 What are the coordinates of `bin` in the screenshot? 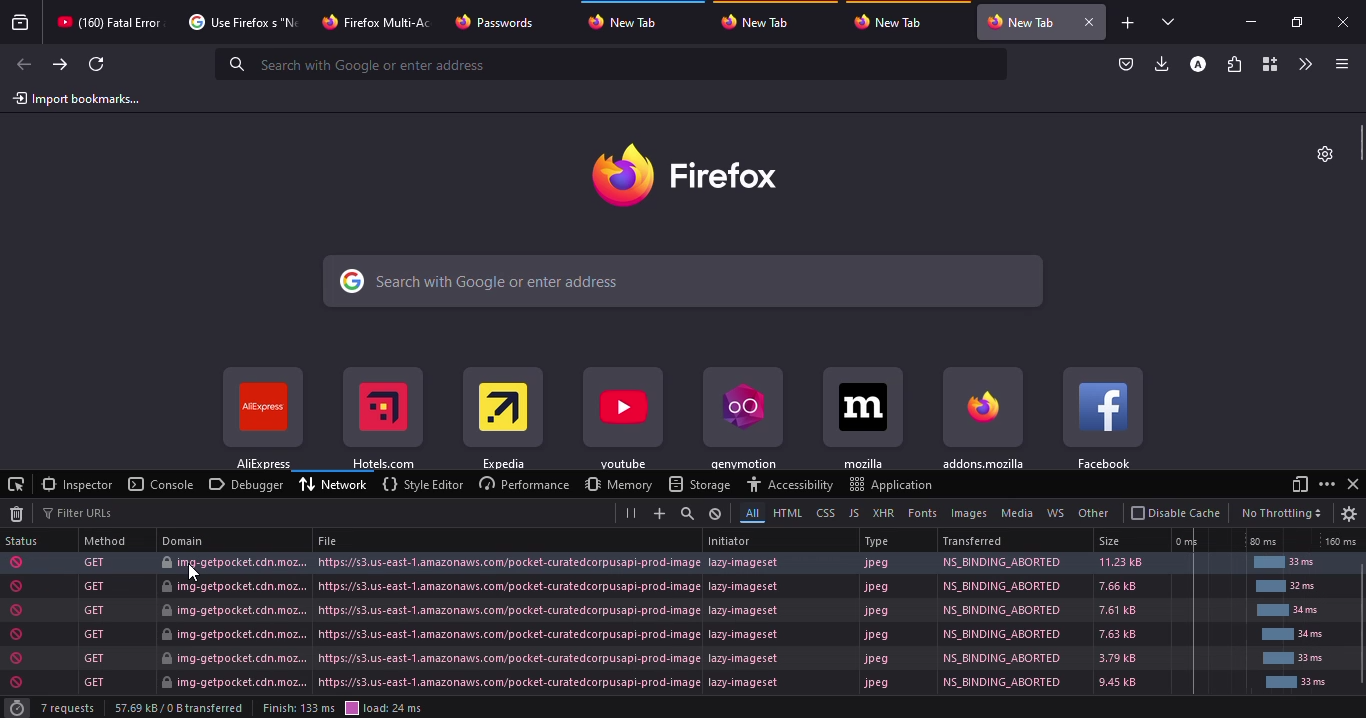 It's located at (16, 514).